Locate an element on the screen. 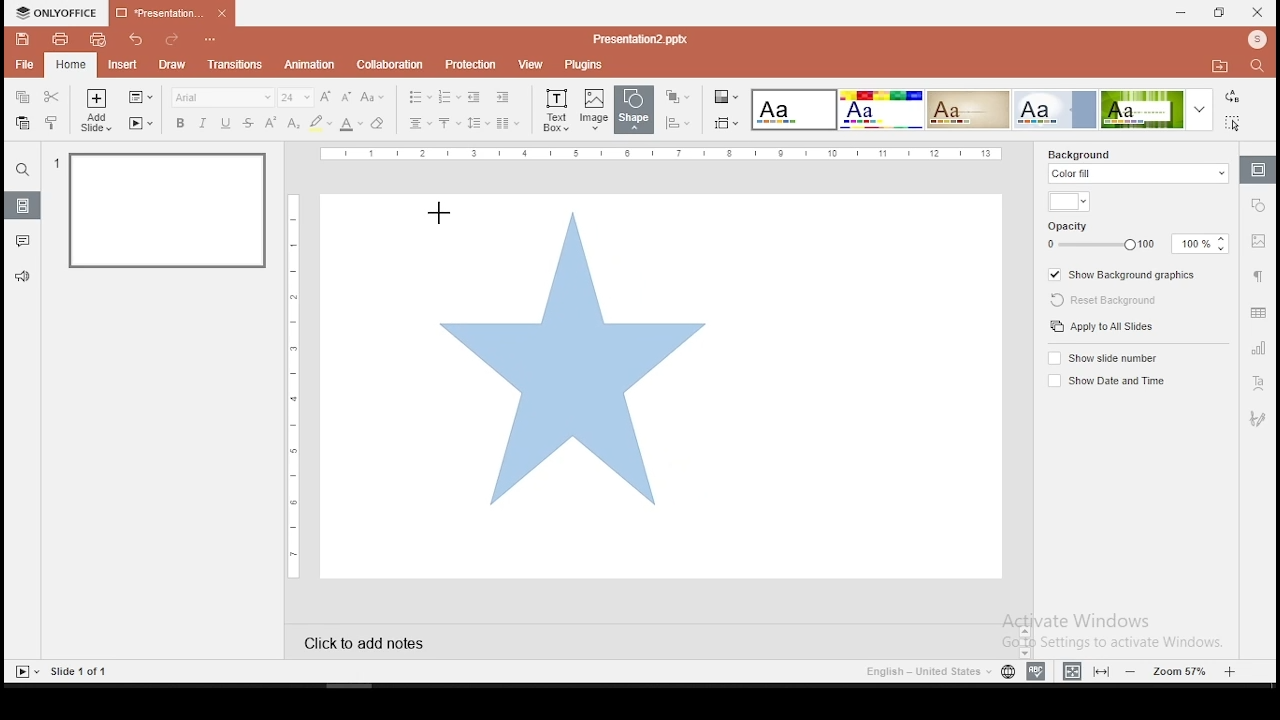  active shape is located at coordinates (569, 360).